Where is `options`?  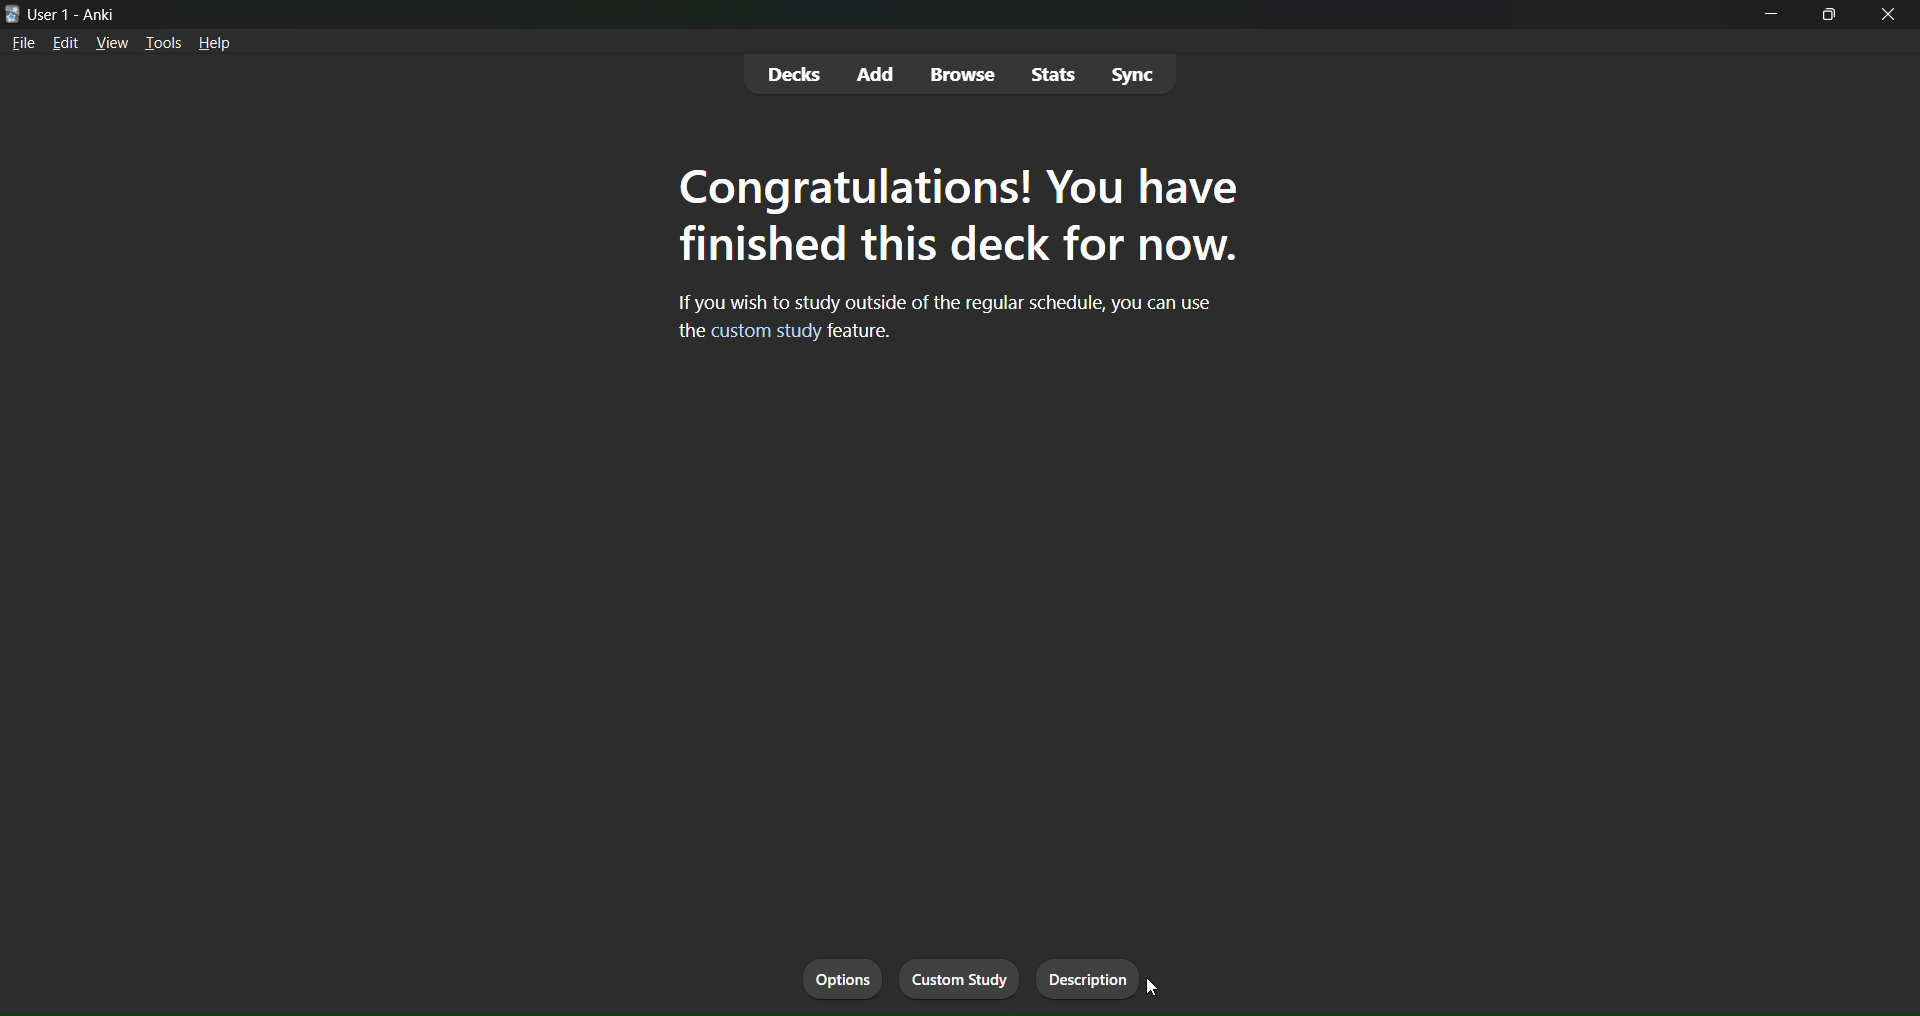
options is located at coordinates (840, 976).